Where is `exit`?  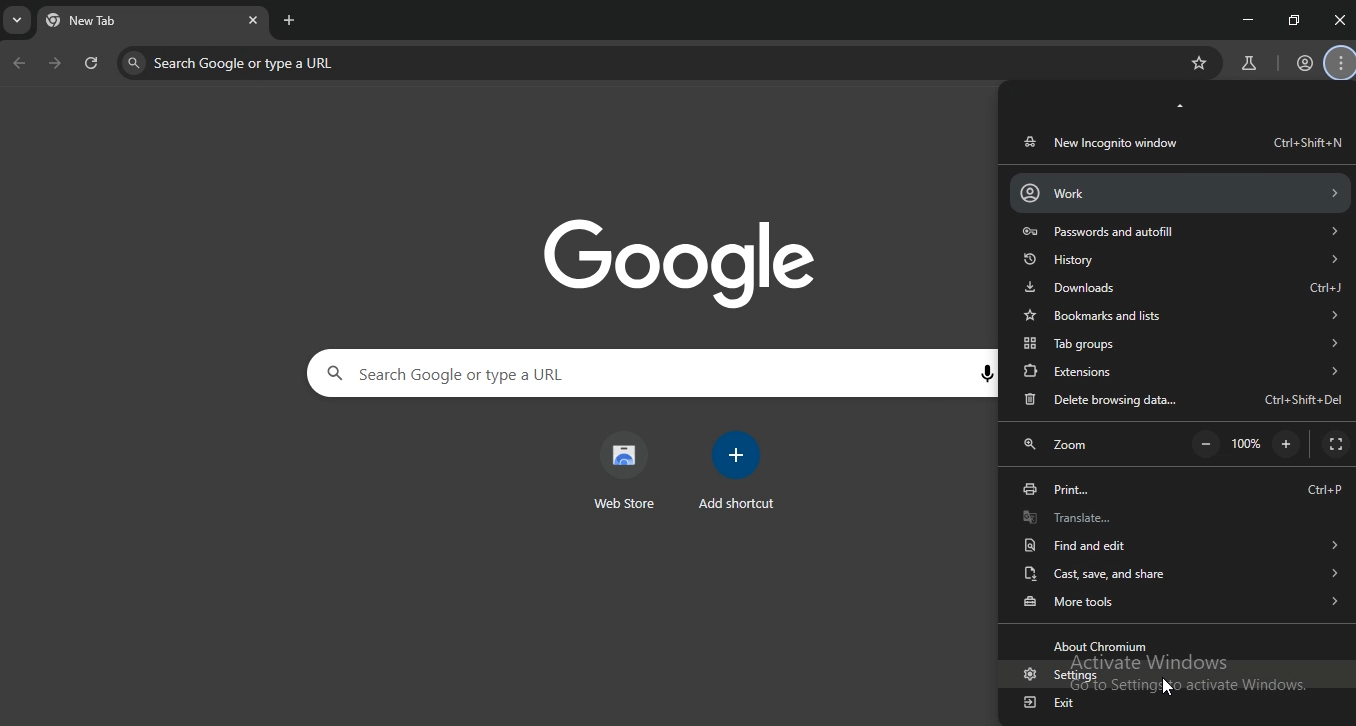
exit is located at coordinates (1056, 700).